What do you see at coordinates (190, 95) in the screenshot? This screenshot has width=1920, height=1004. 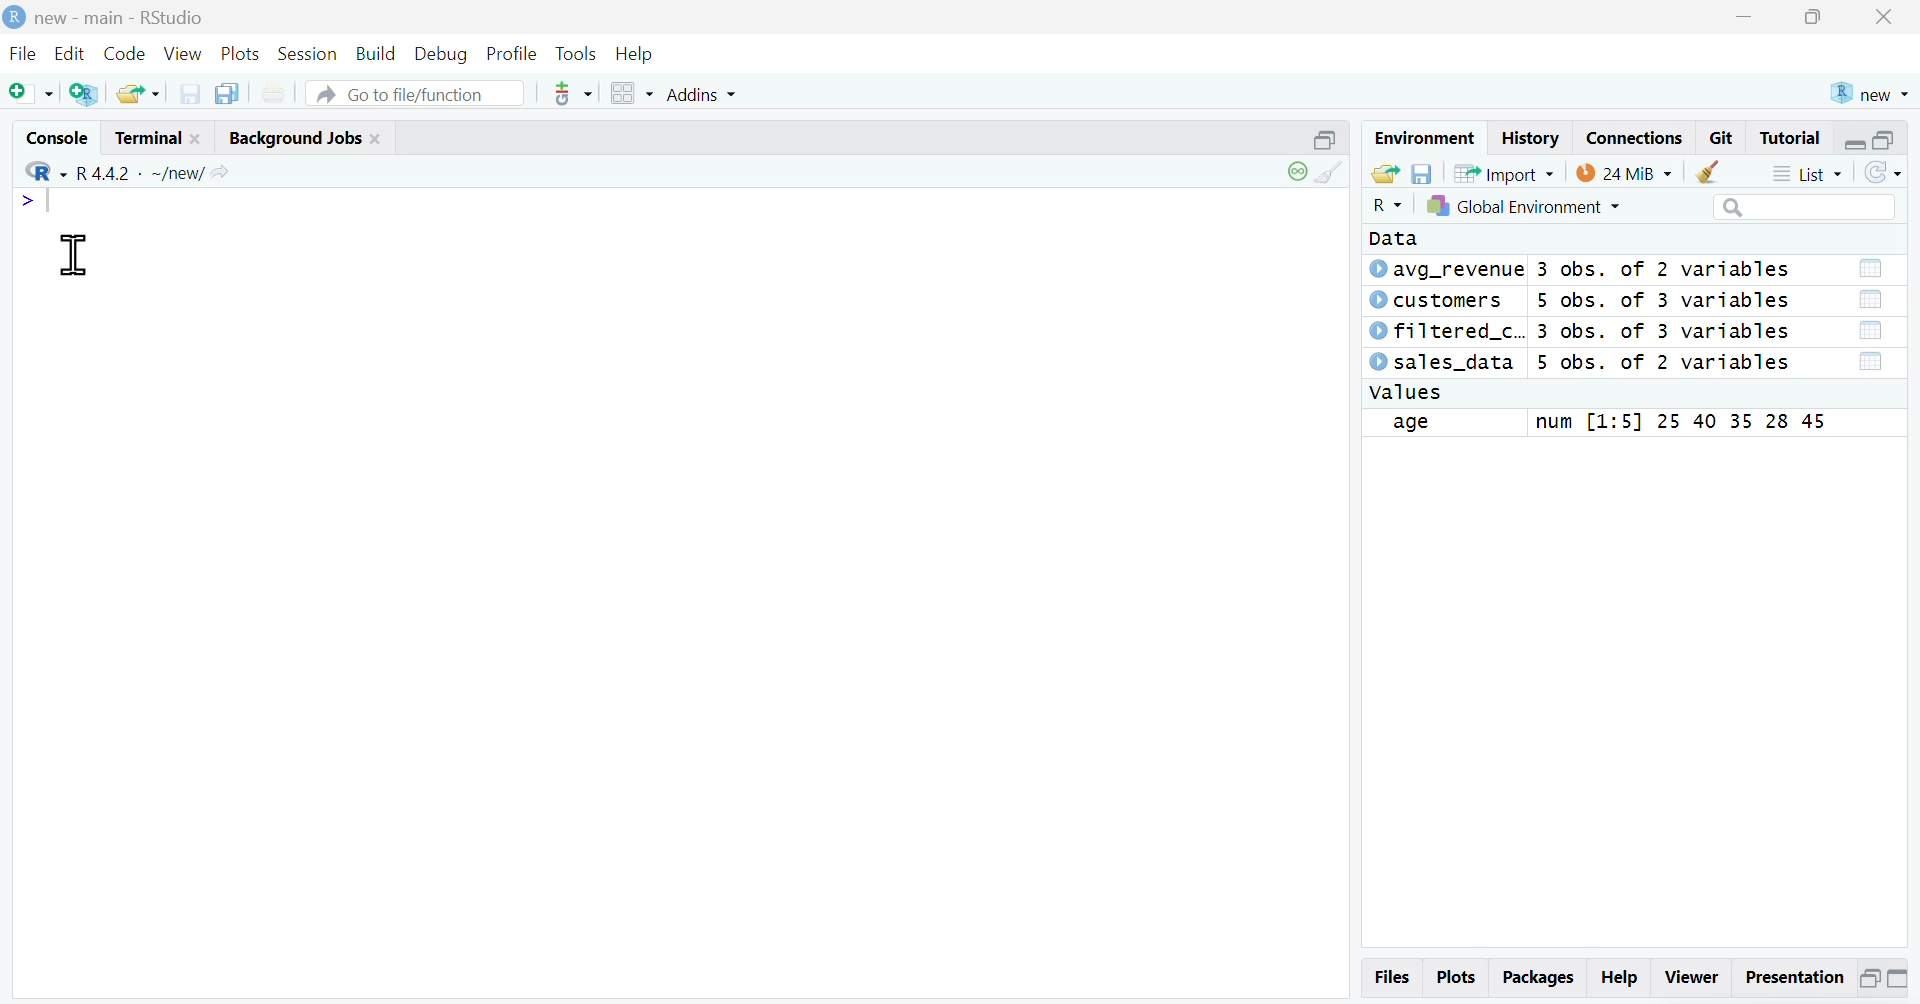 I see `Save Current Document` at bounding box center [190, 95].